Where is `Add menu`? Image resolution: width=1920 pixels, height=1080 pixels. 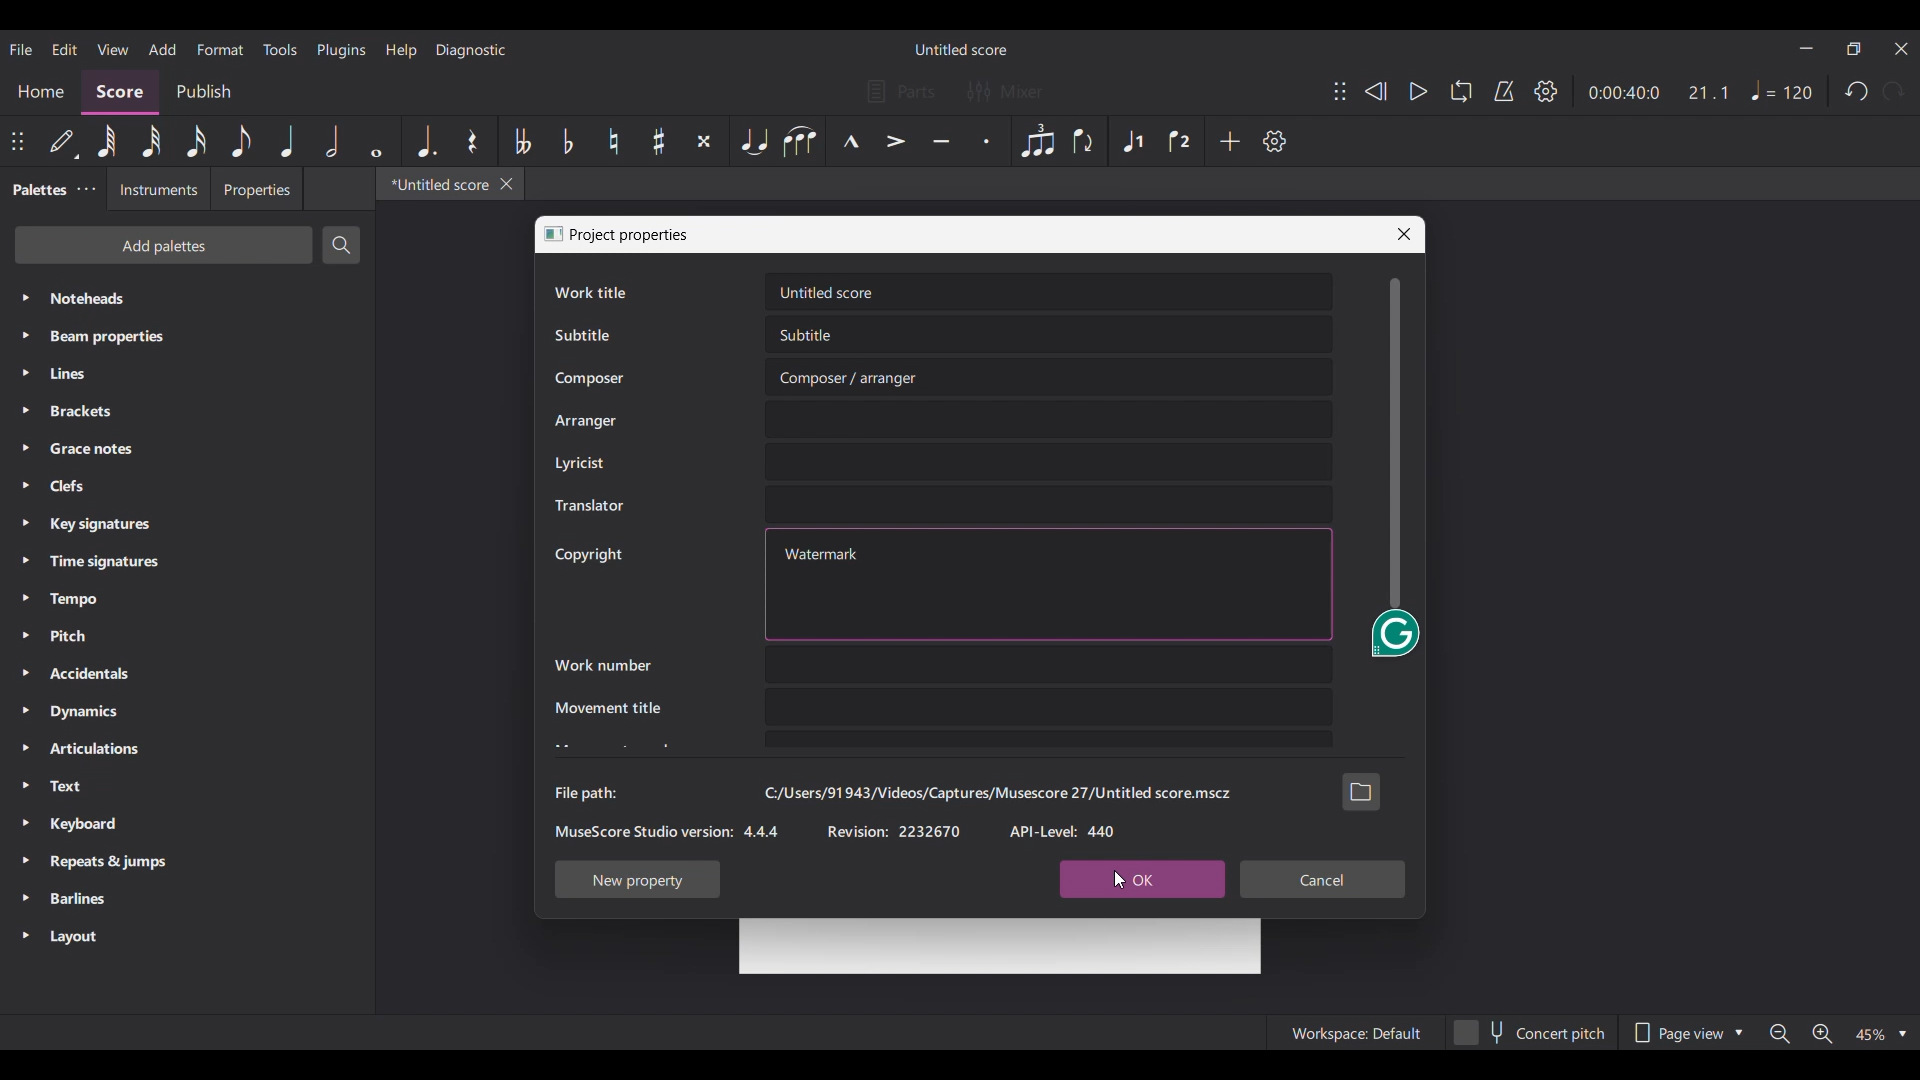 Add menu is located at coordinates (163, 49).